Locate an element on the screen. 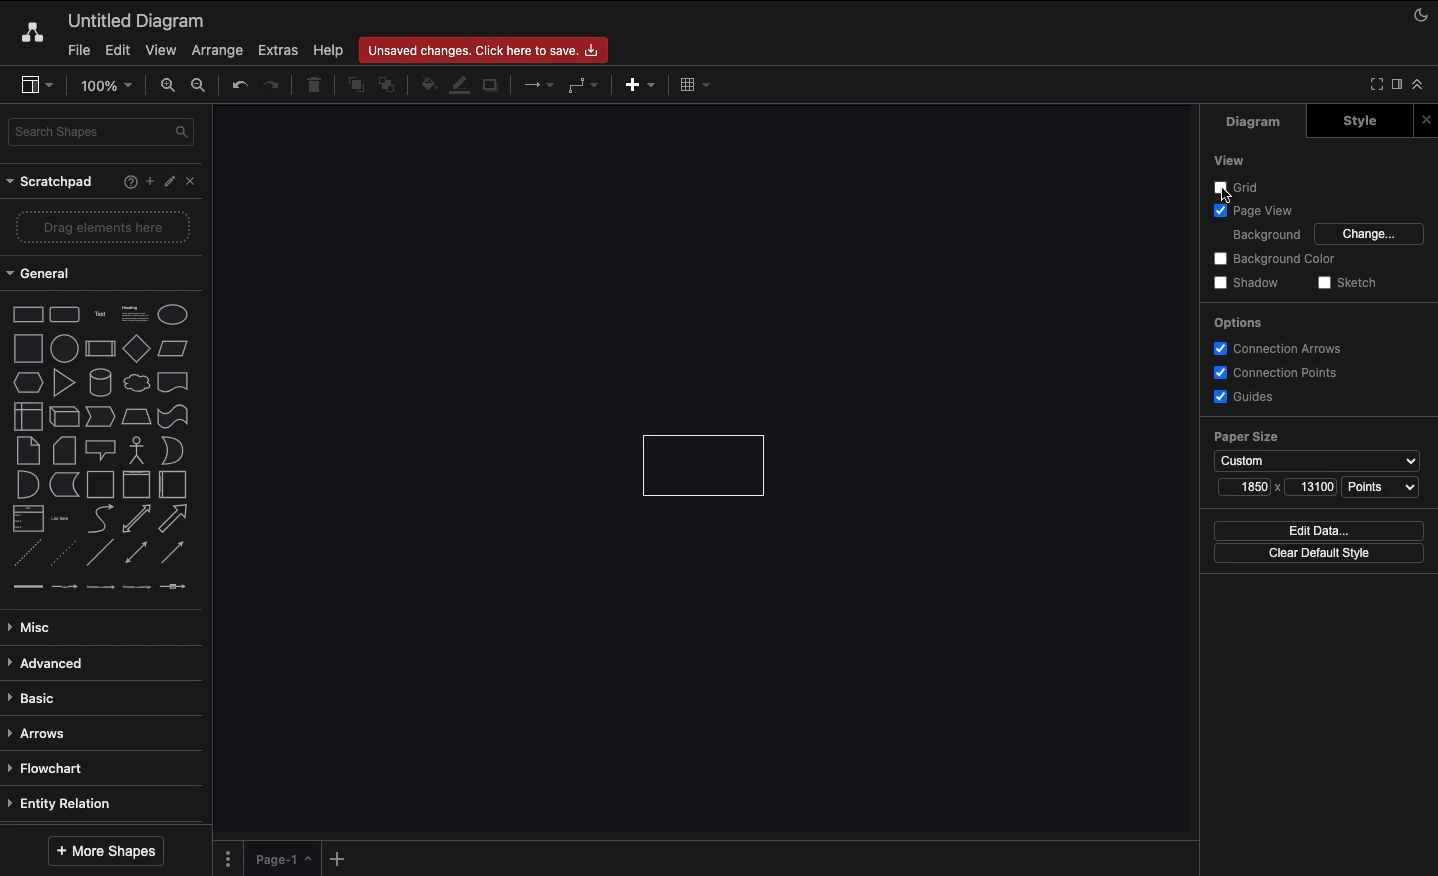 The width and height of the screenshot is (1438, 876). Line color is located at coordinates (459, 87).